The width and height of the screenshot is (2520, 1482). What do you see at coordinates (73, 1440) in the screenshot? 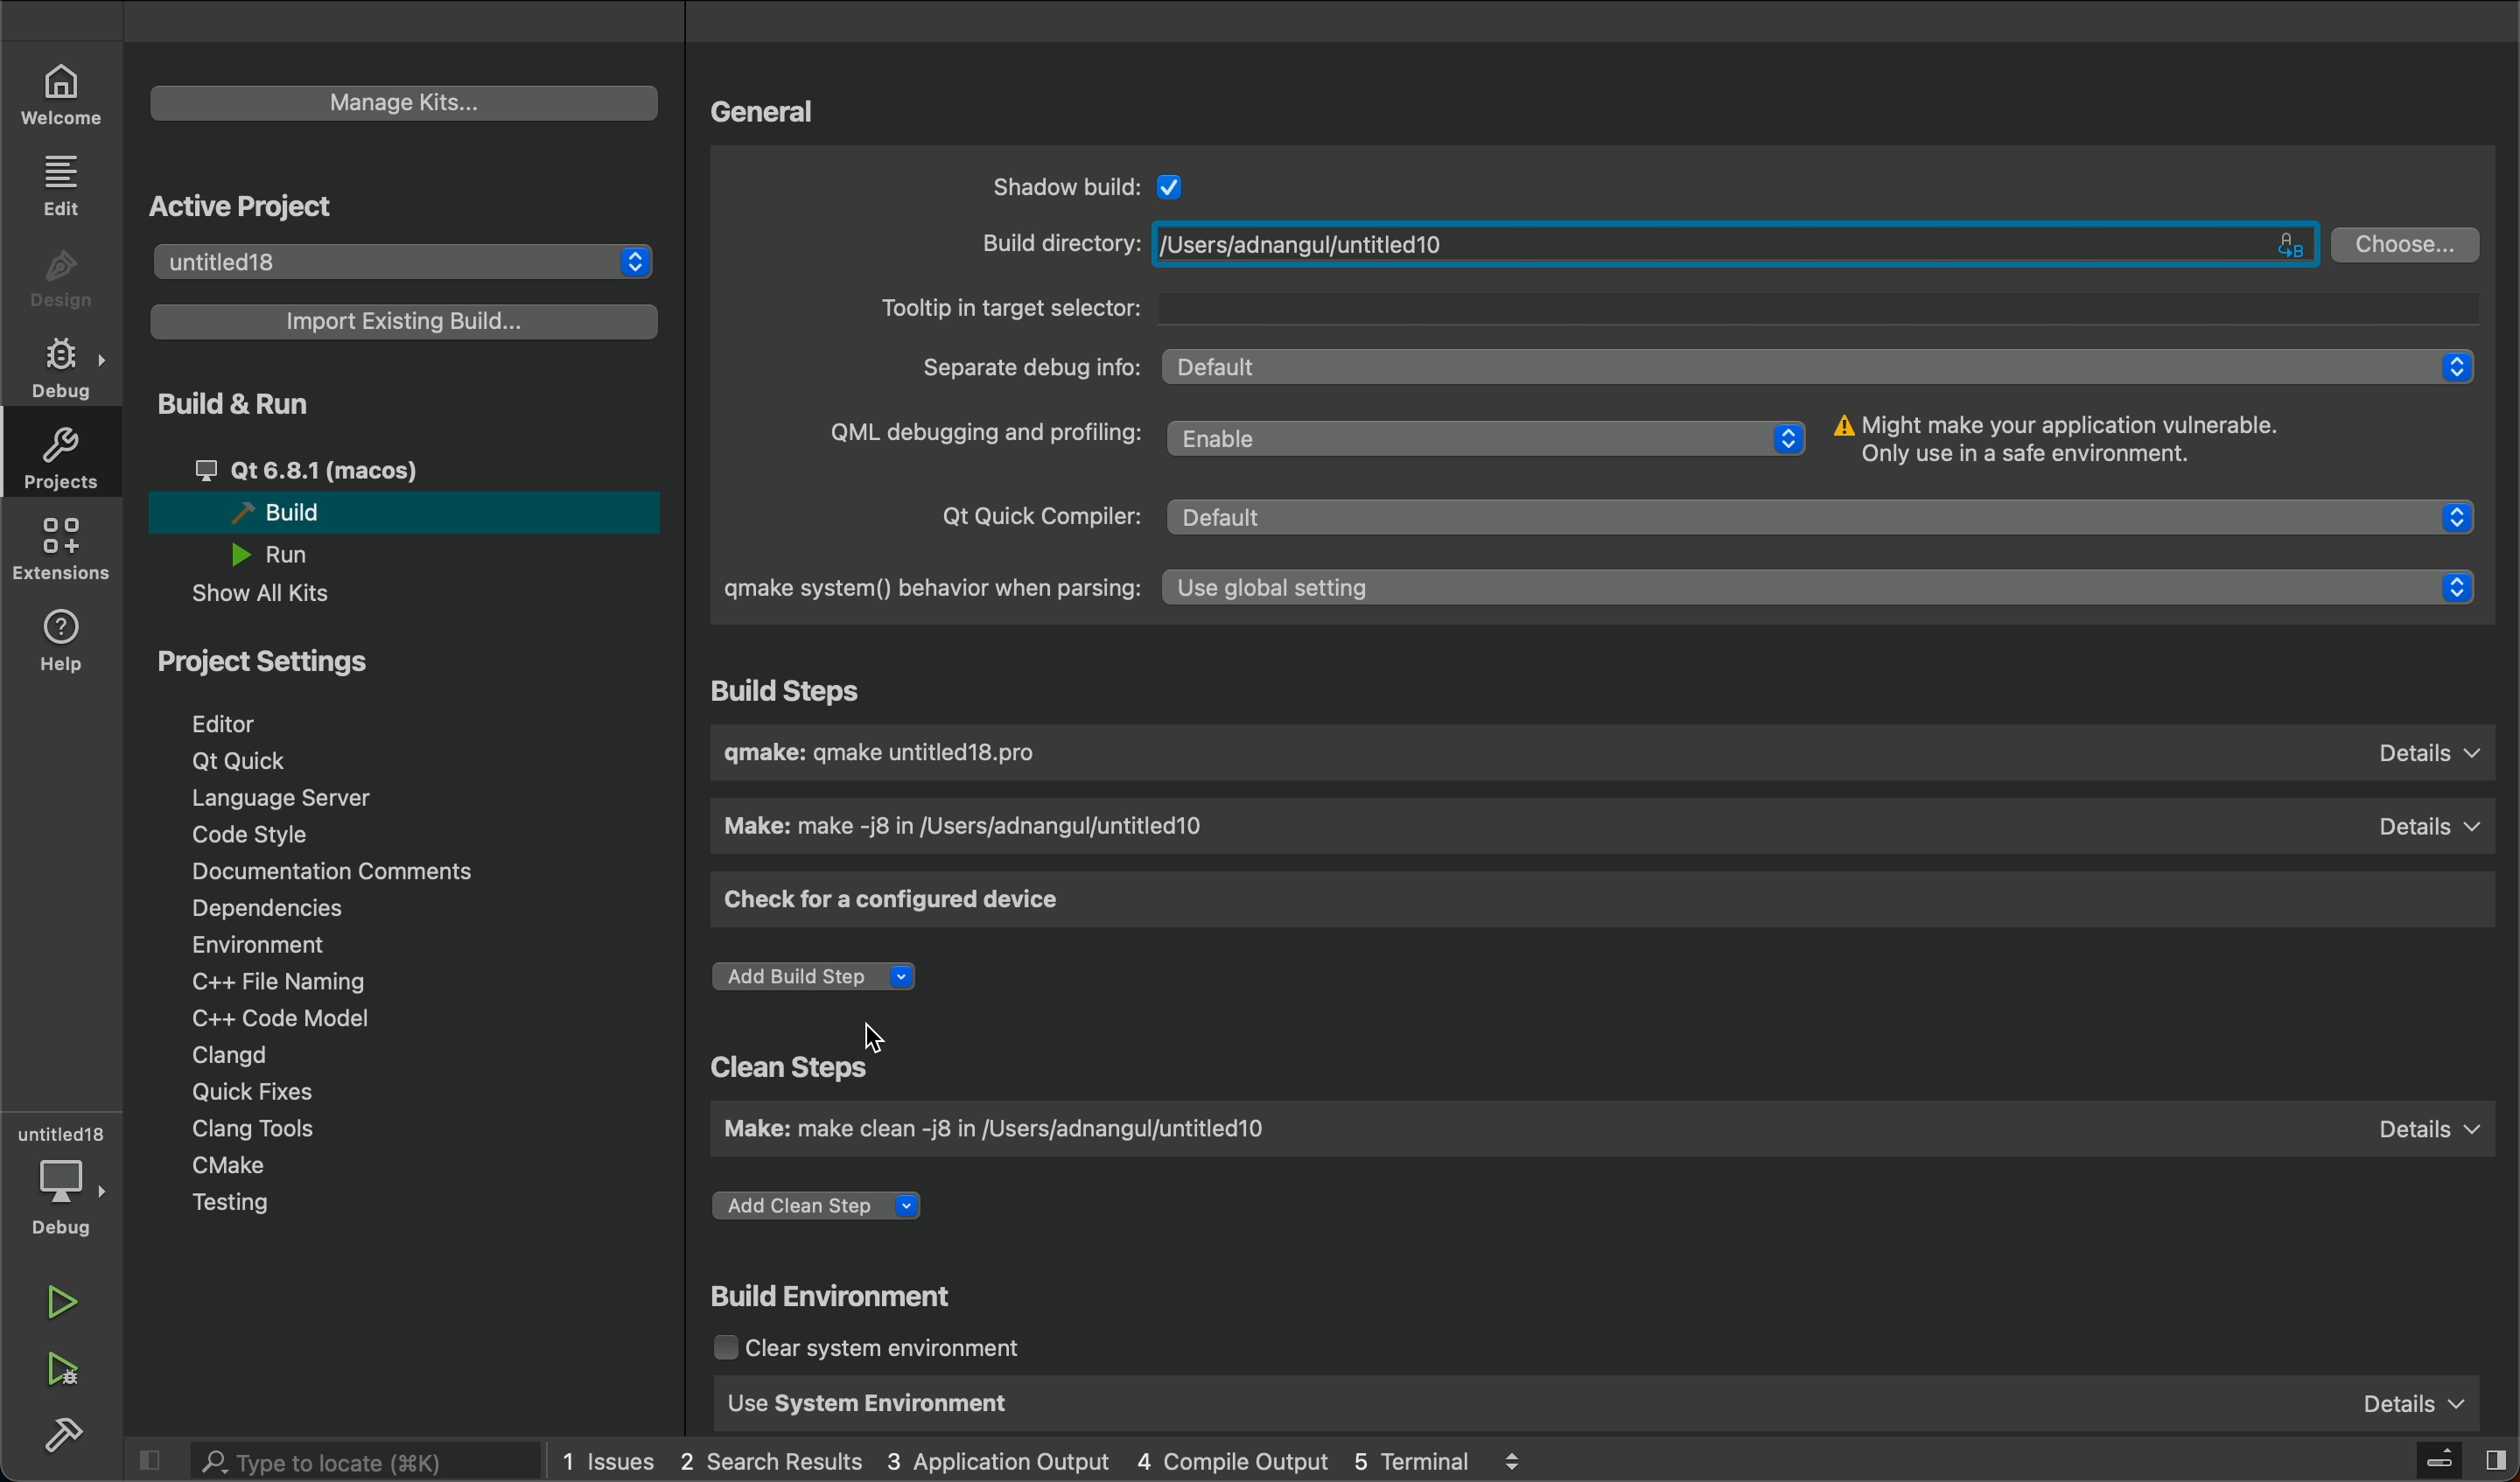
I see `build` at bounding box center [73, 1440].